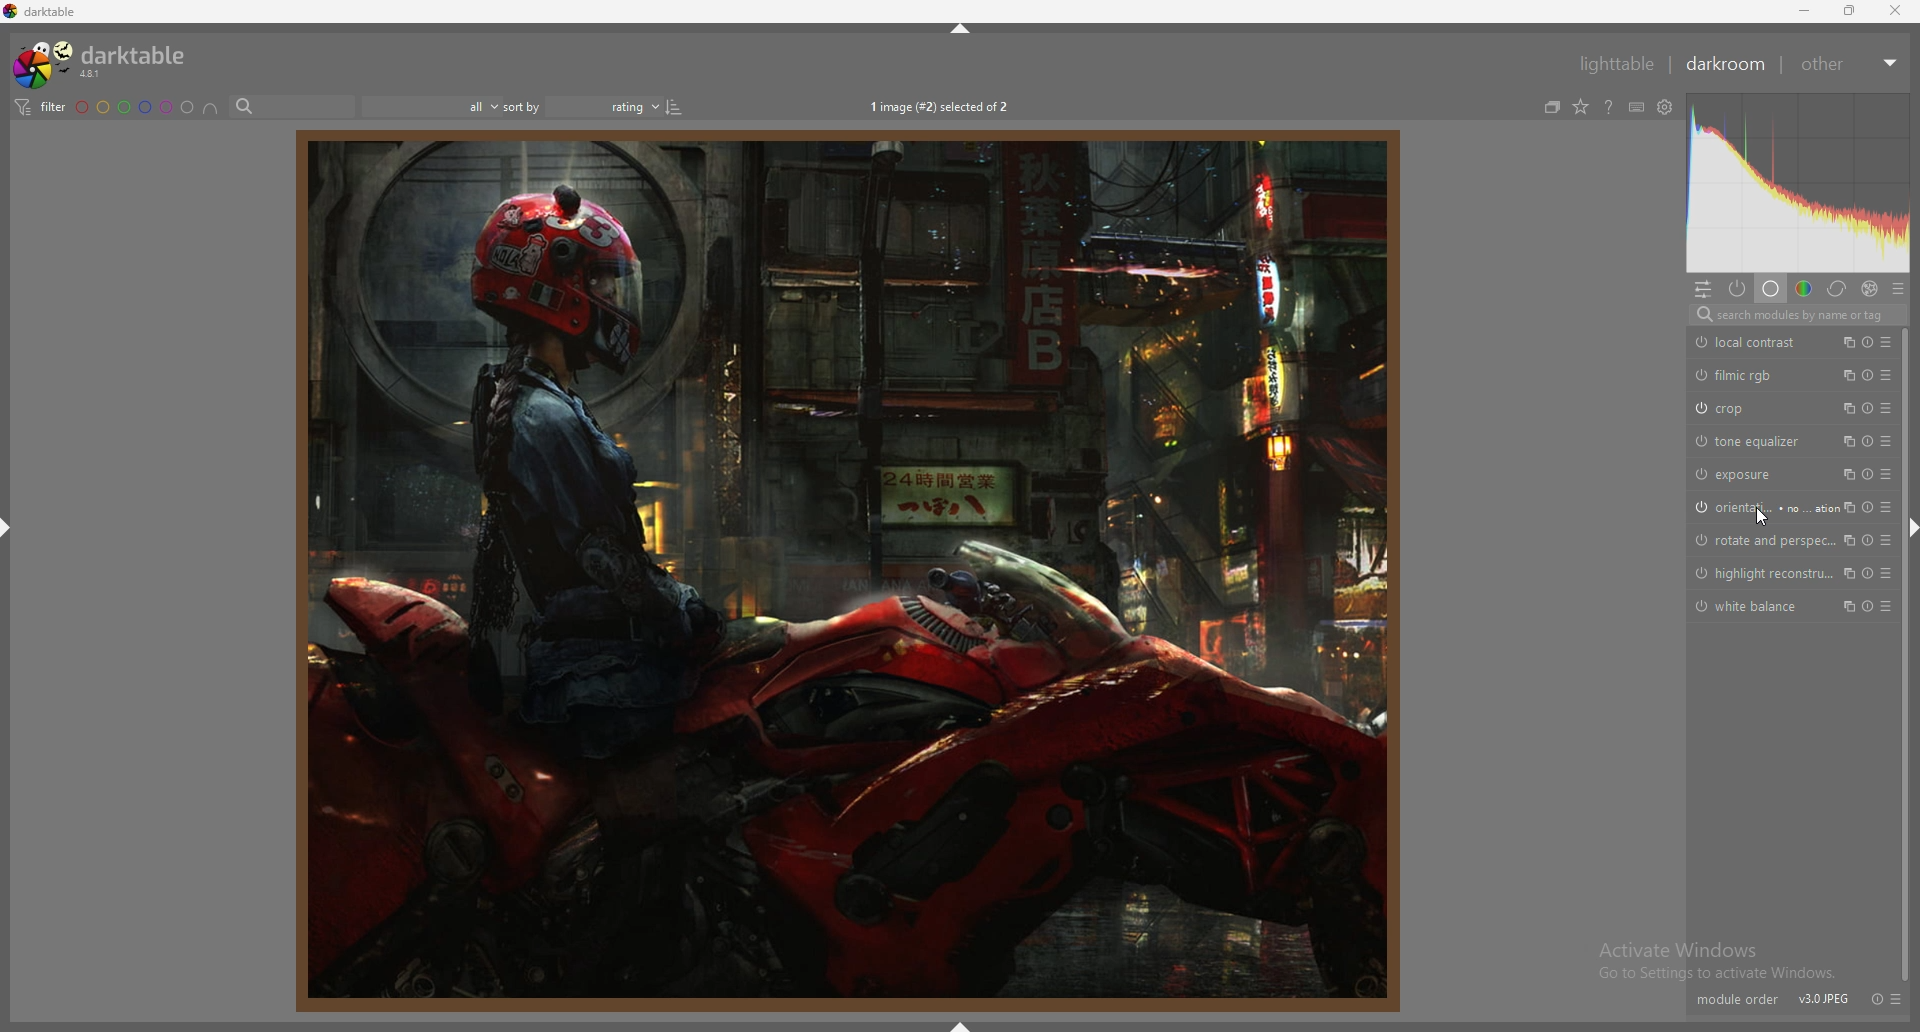  What do you see at coordinates (1846, 506) in the screenshot?
I see `multiple instances action` at bounding box center [1846, 506].